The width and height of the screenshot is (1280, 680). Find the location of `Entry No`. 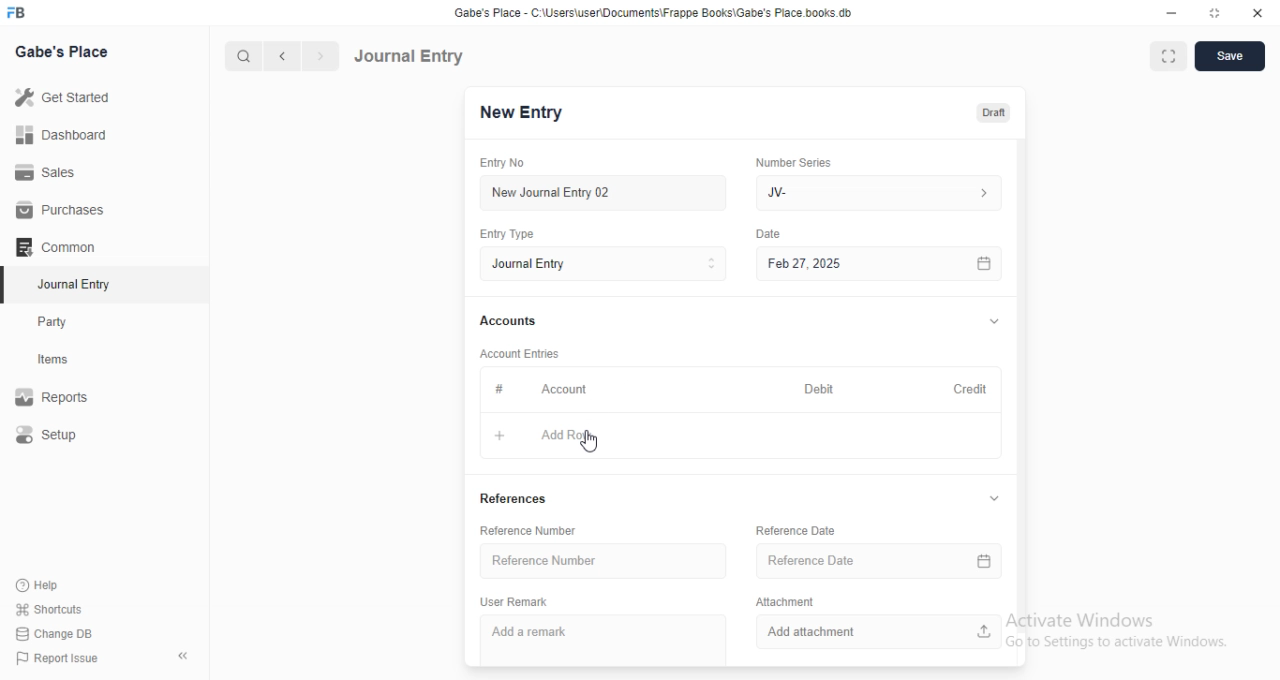

Entry No is located at coordinates (507, 162).